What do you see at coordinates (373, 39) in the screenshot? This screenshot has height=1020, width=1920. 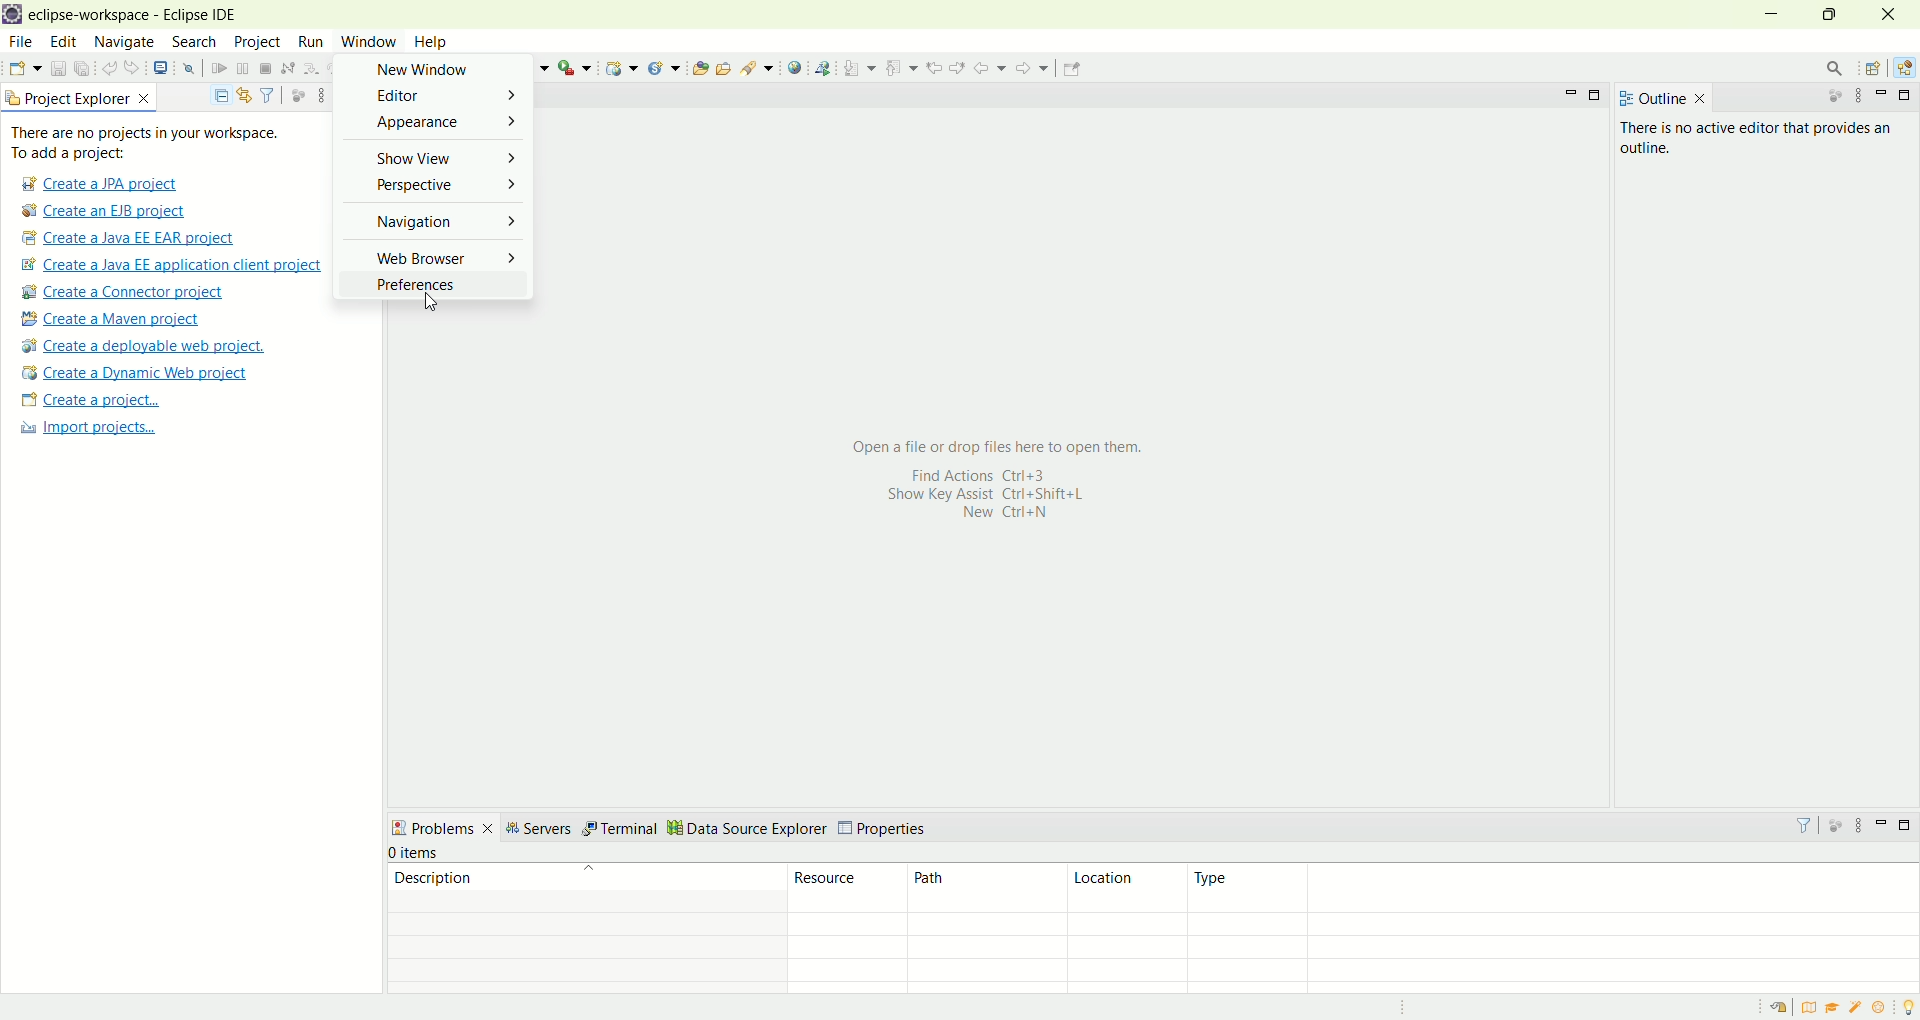 I see `window` at bounding box center [373, 39].